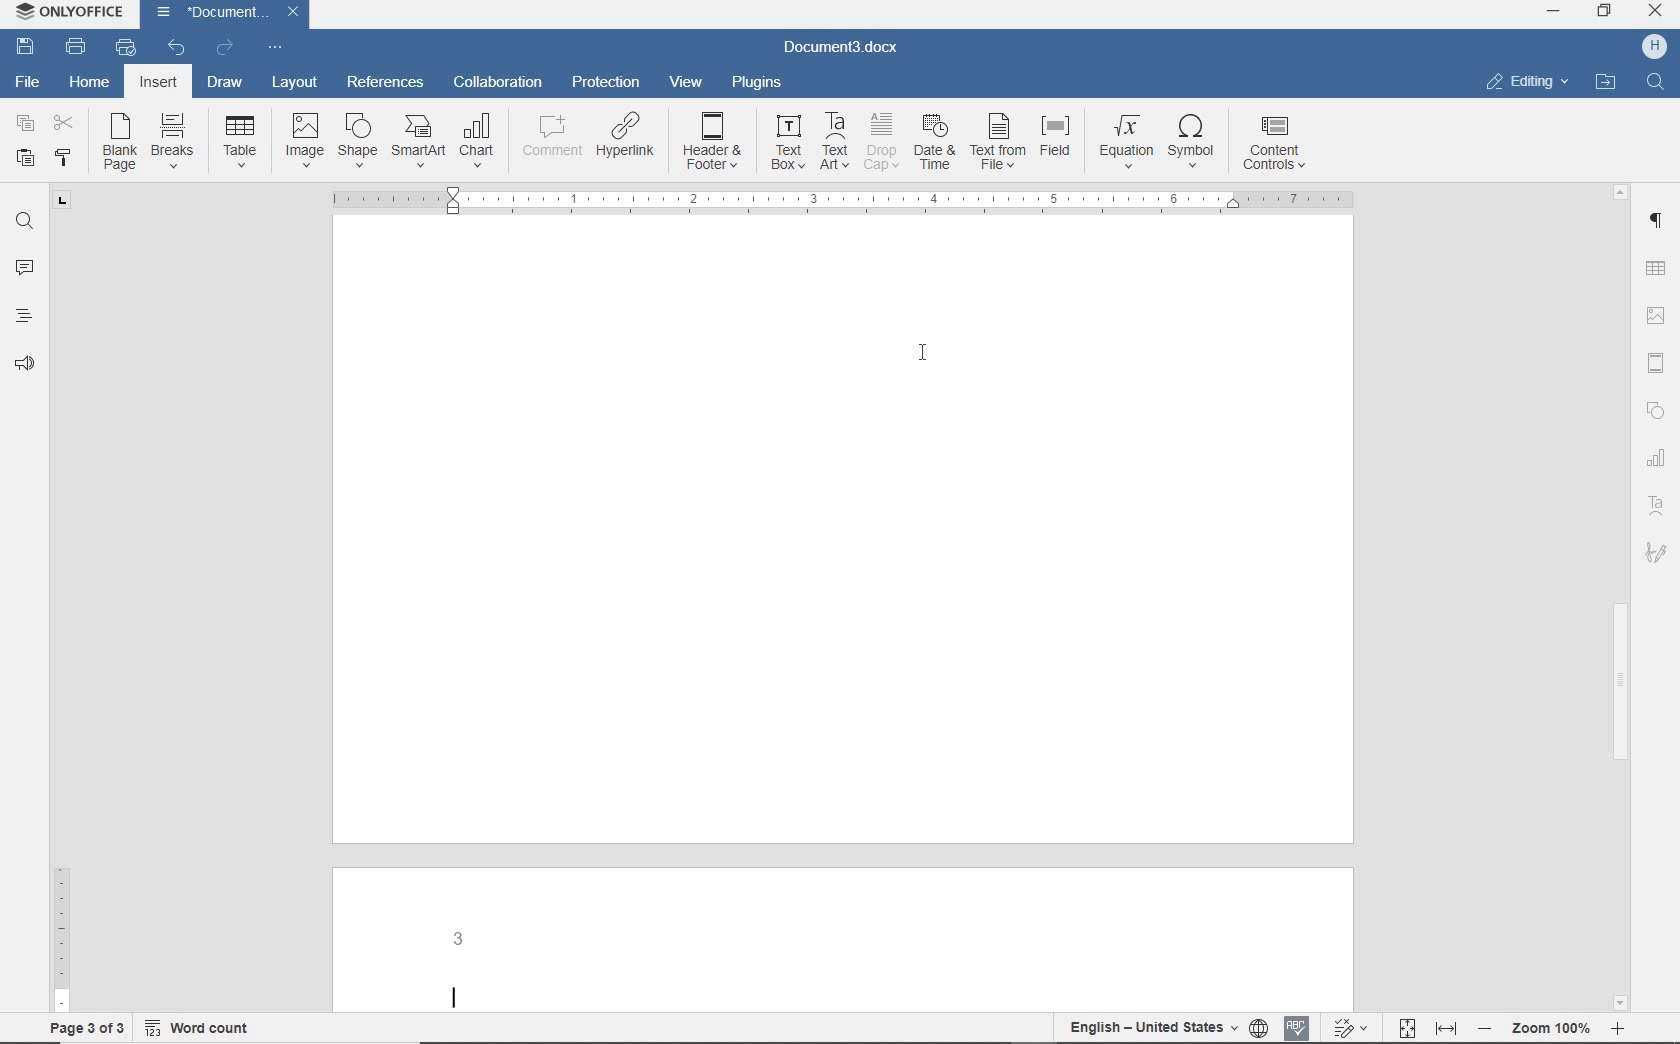 The width and height of the screenshot is (1680, 1044). I want to click on SET DOCUMENT LANGUAGE, so click(1260, 1028).